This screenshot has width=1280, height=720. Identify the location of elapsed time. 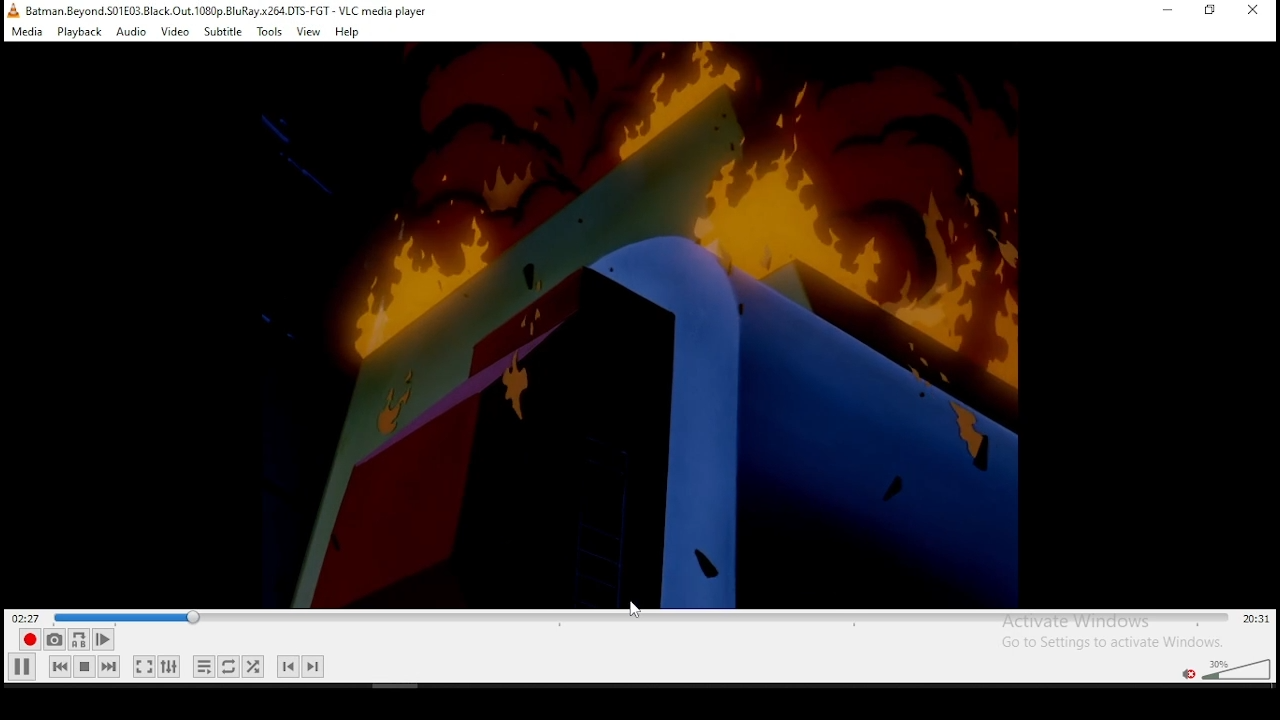
(28, 617).